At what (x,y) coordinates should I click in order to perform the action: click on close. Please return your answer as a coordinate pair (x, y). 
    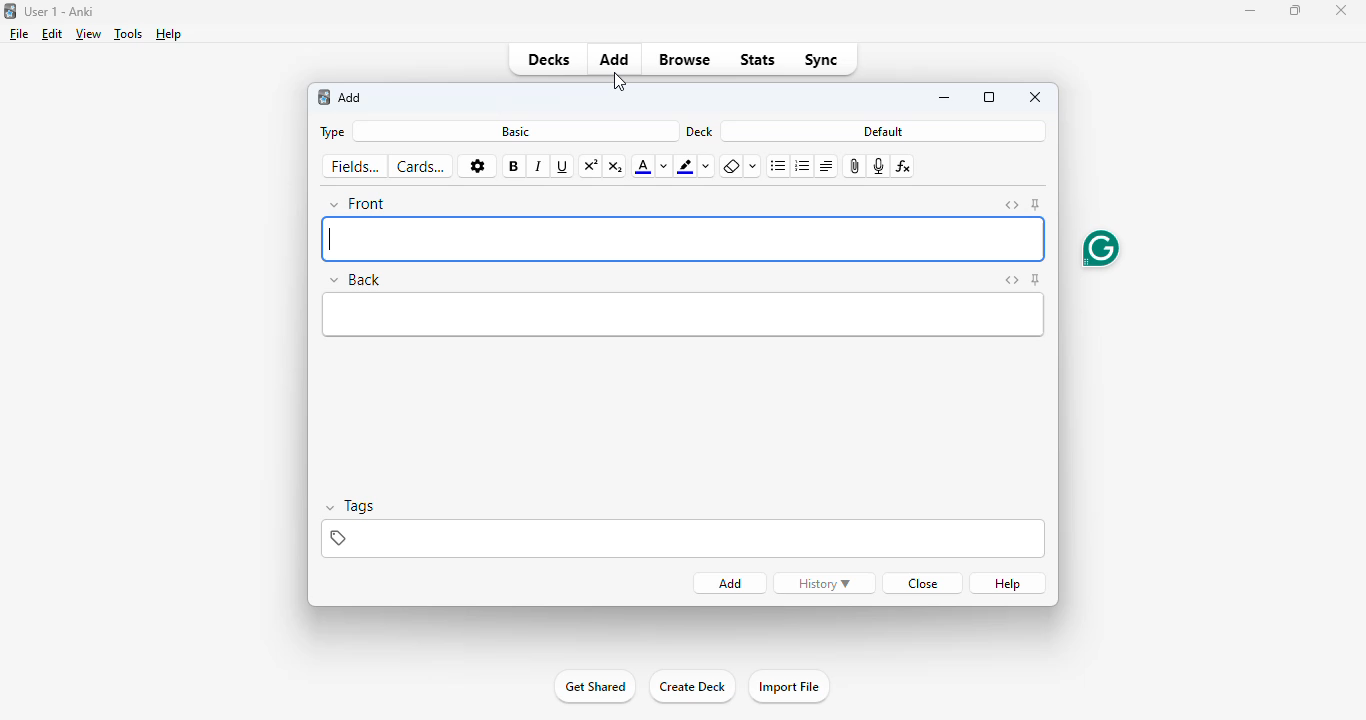
    Looking at the image, I should click on (920, 583).